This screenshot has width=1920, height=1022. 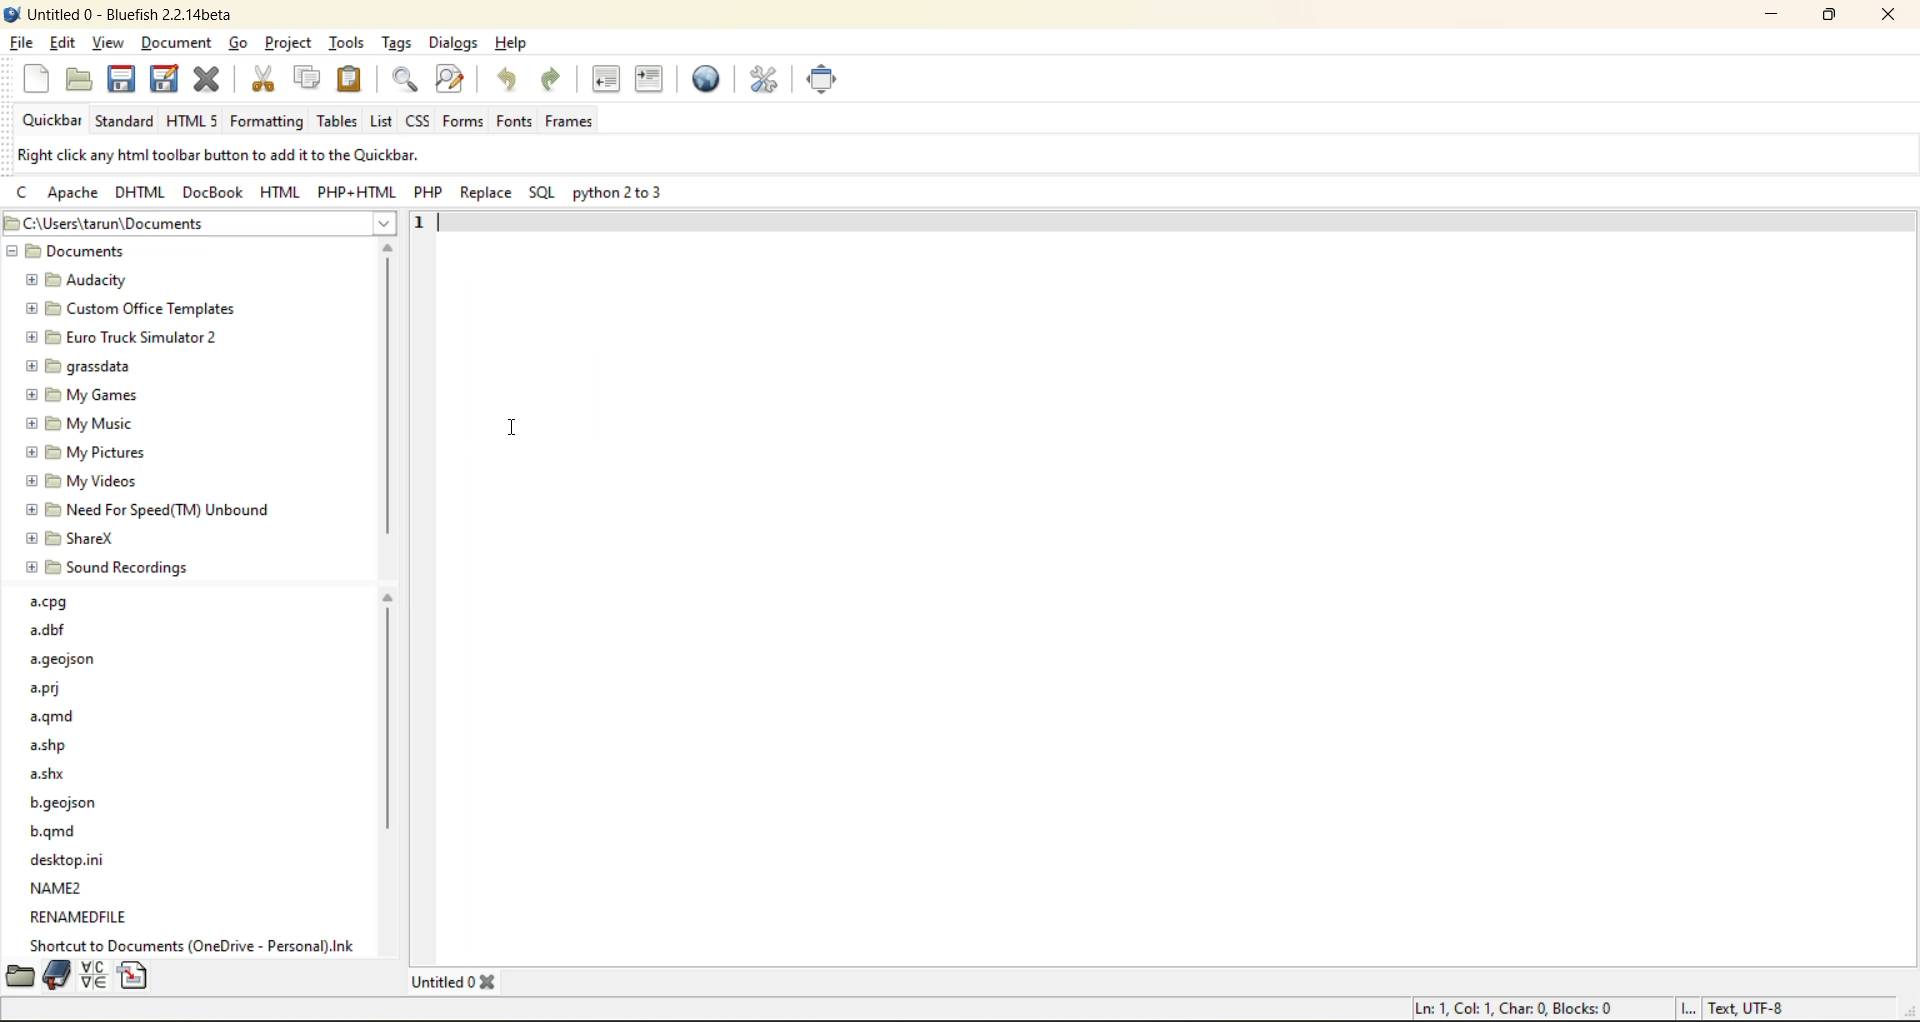 I want to click on help, so click(x=513, y=44).